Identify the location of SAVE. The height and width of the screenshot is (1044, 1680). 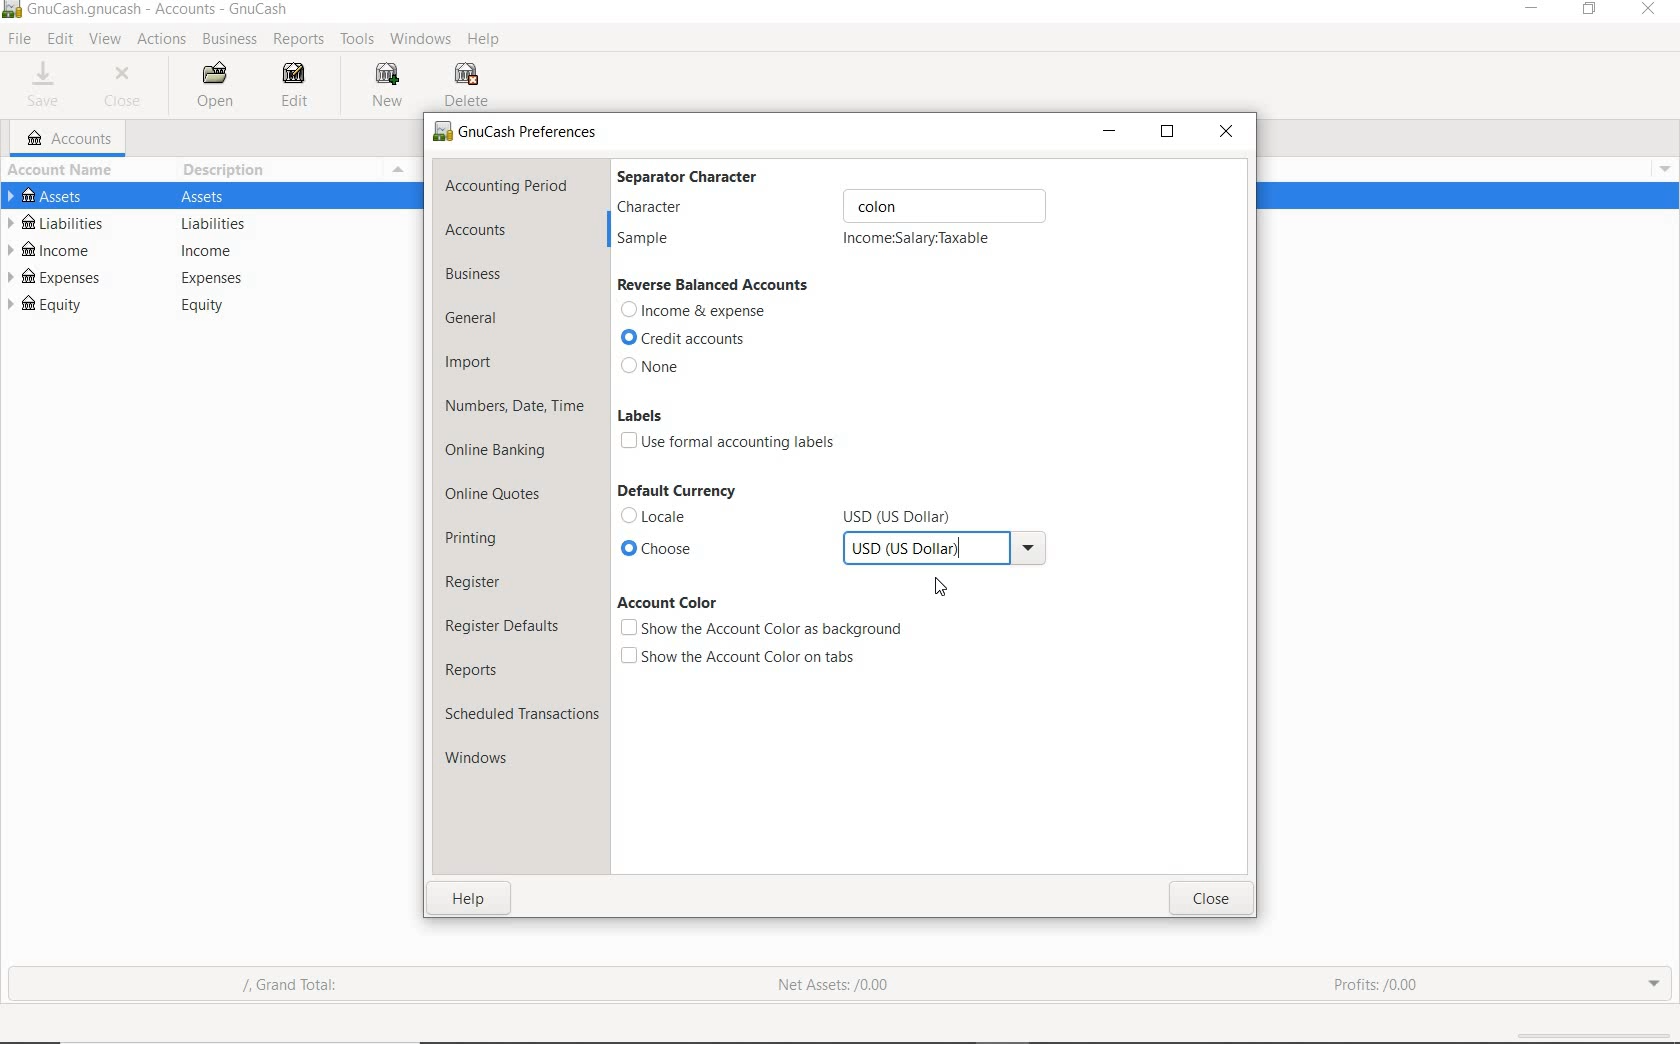
(47, 86).